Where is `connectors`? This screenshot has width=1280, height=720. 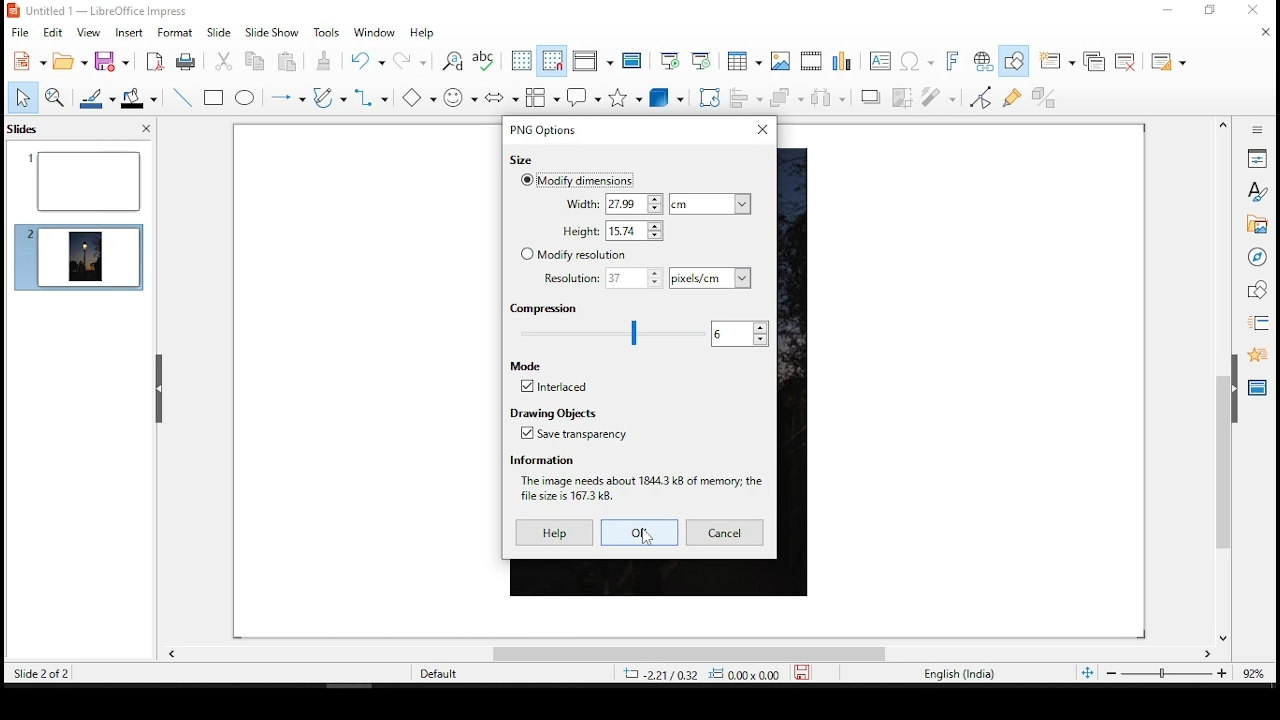 connectors is located at coordinates (369, 99).